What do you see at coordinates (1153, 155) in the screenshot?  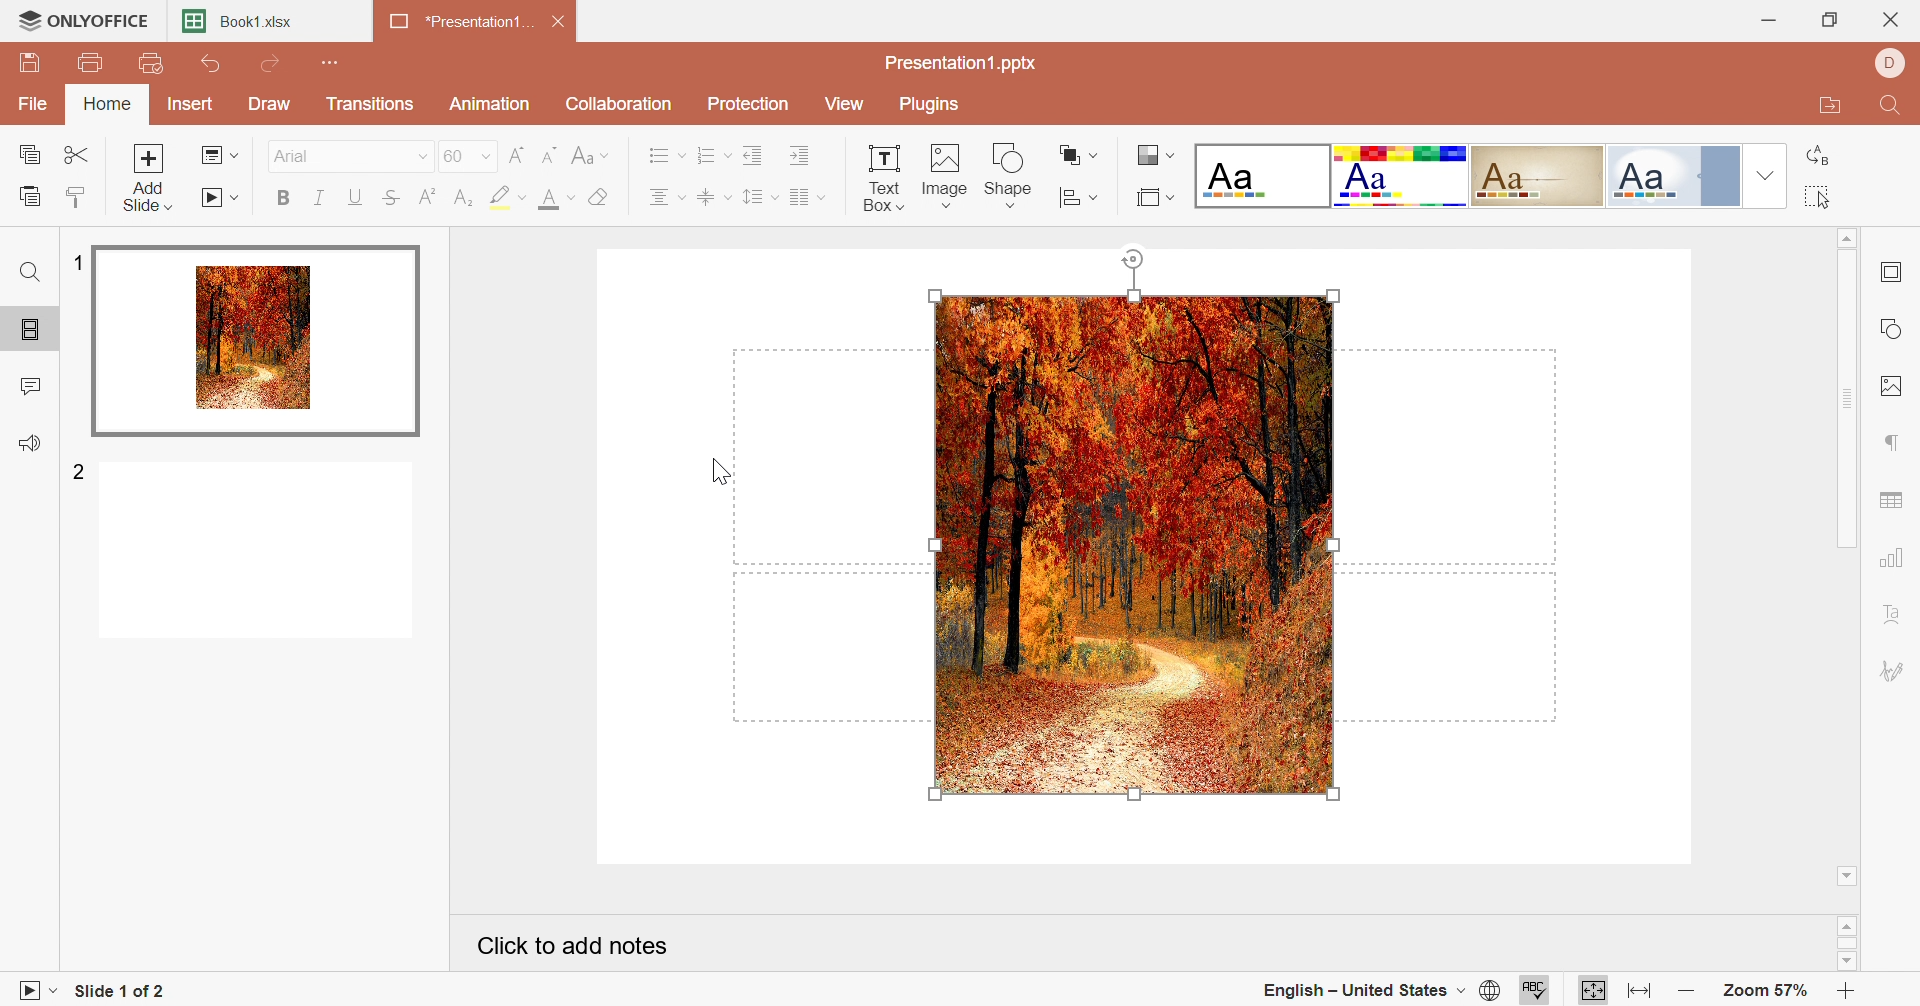 I see `Change color theme` at bounding box center [1153, 155].